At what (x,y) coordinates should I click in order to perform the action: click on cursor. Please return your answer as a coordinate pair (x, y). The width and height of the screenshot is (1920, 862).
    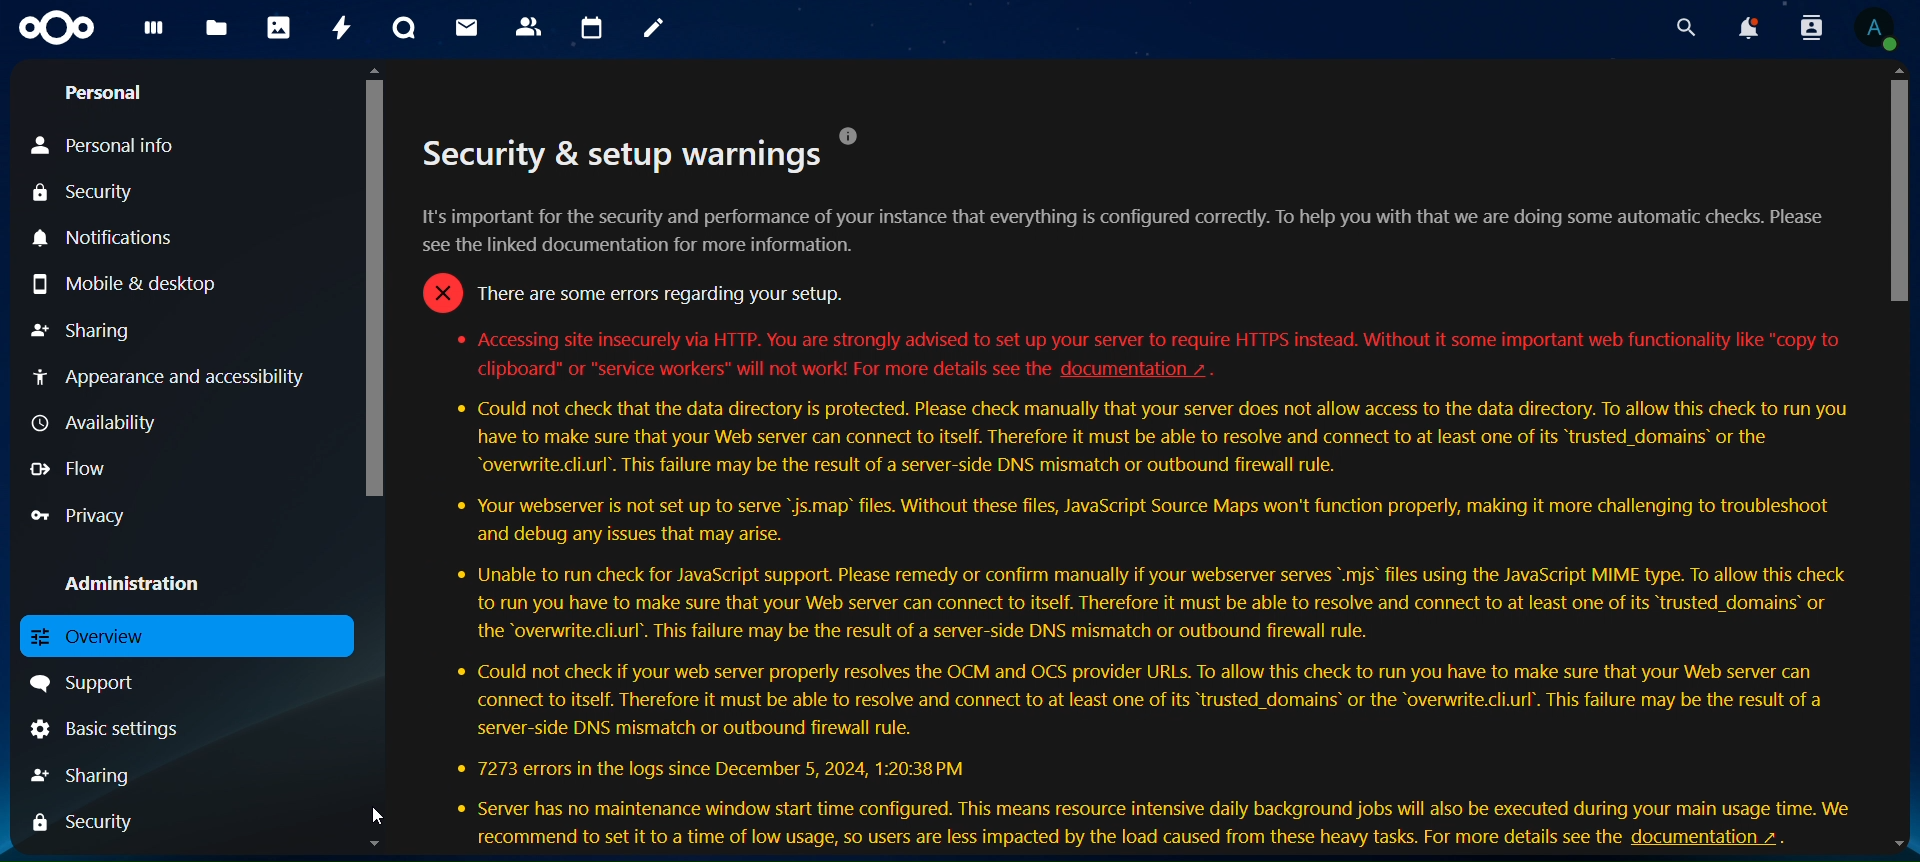
    Looking at the image, I should click on (376, 815).